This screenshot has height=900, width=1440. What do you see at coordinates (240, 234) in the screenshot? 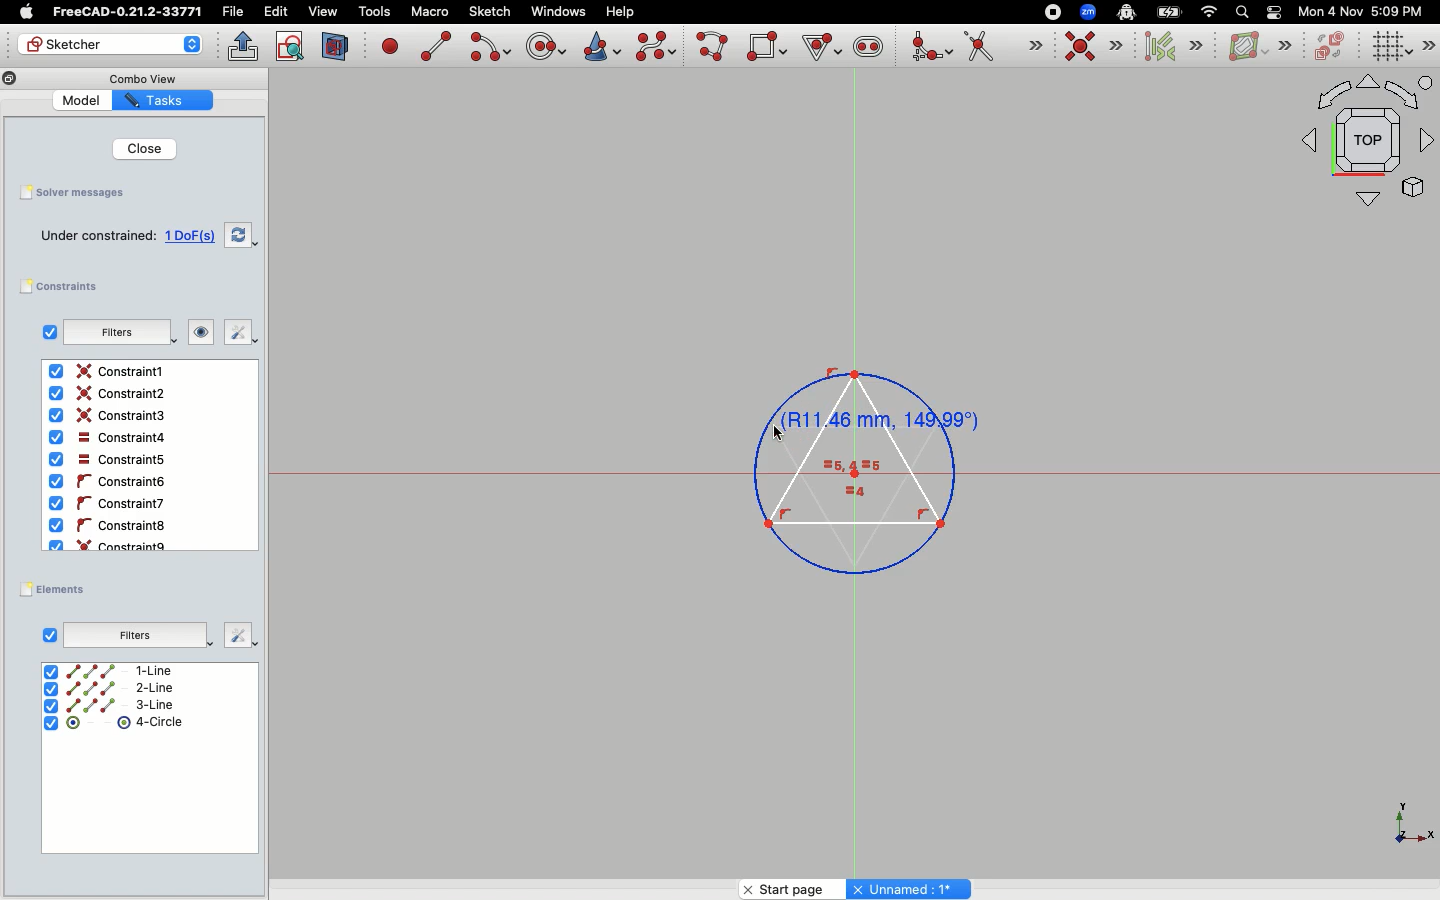
I see `Swap` at bounding box center [240, 234].